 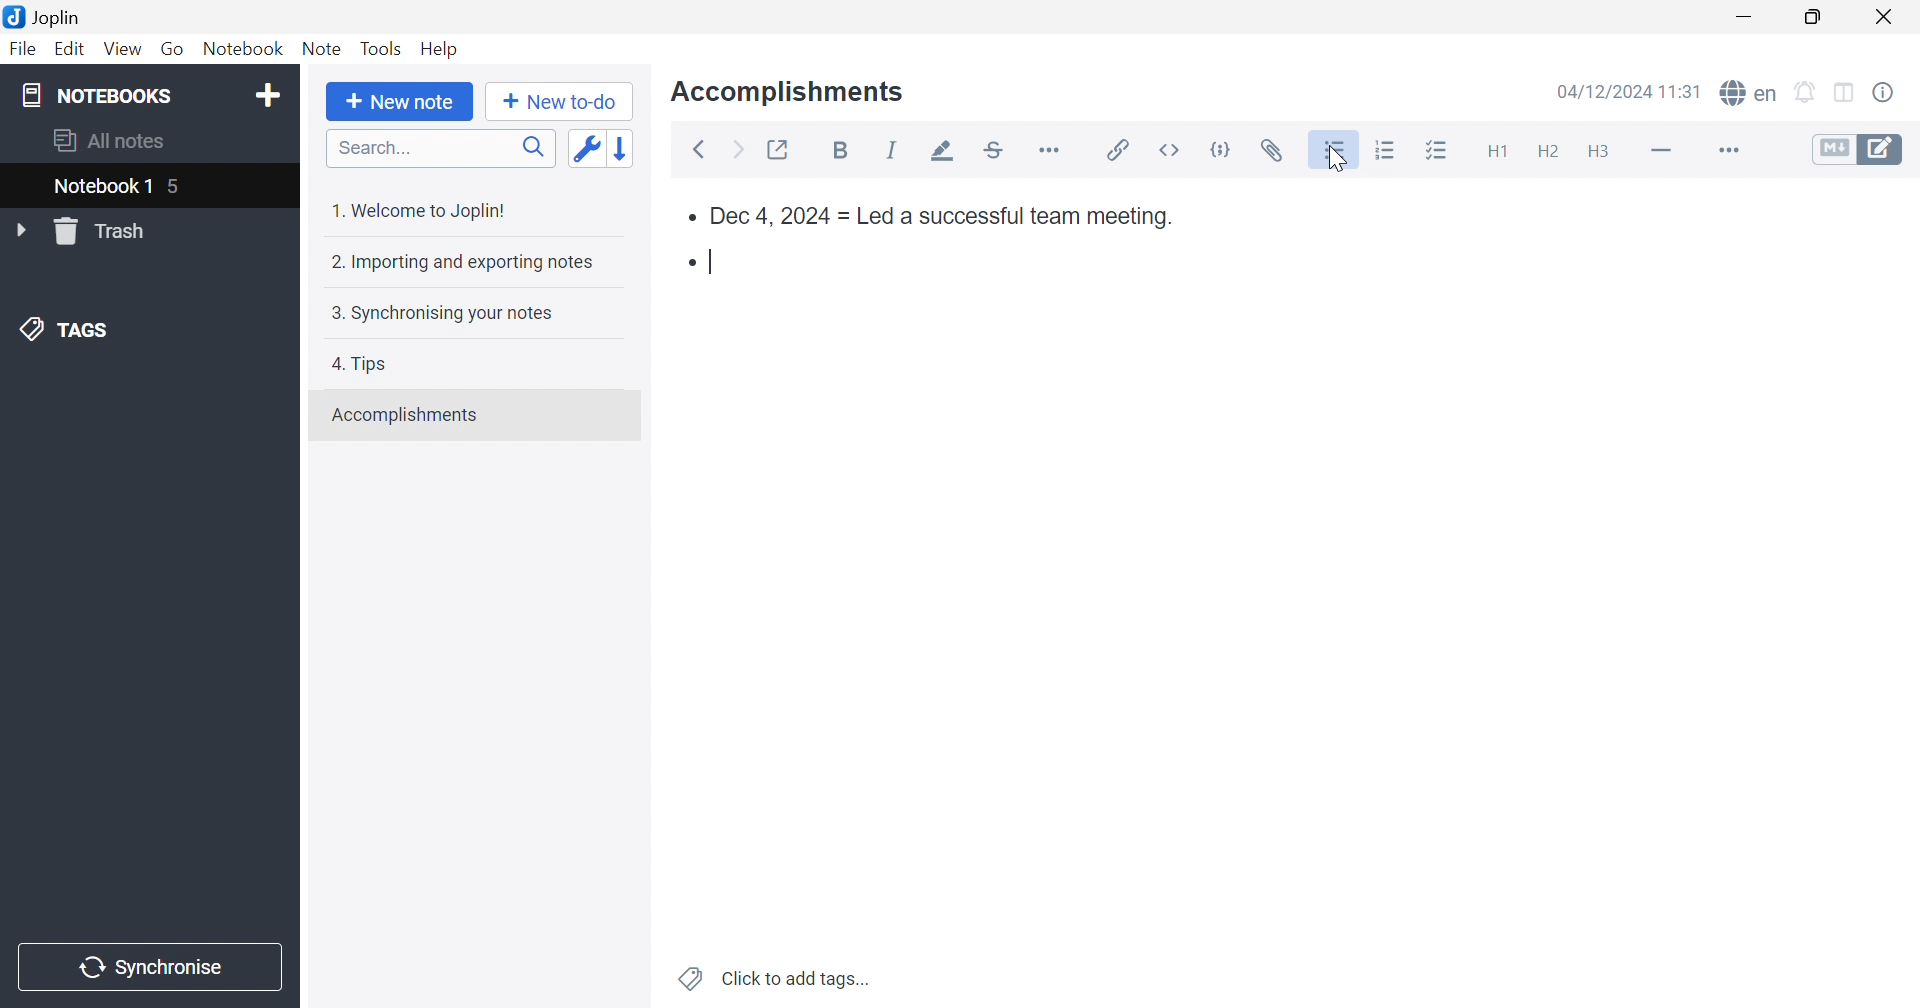 What do you see at coordinates (1499, 152) in the screenshot?
I see `Heading 1` at bounding box center [1499, 152].